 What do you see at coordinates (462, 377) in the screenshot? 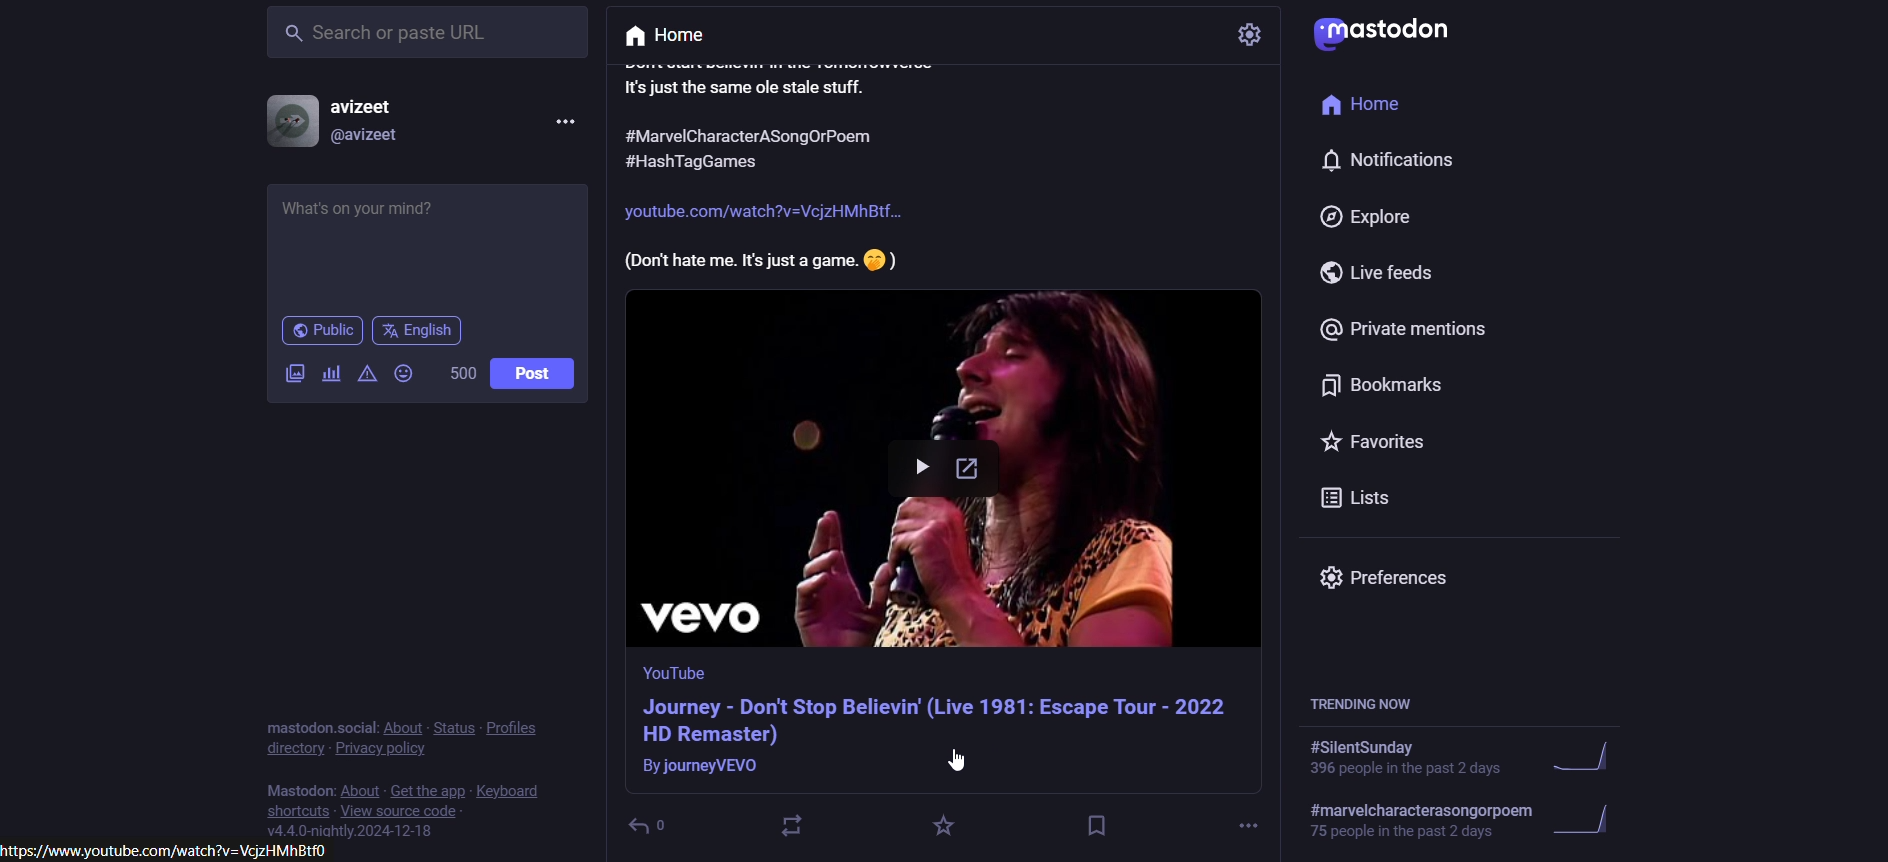
I see `word limit` at bounding box center [462, 377].